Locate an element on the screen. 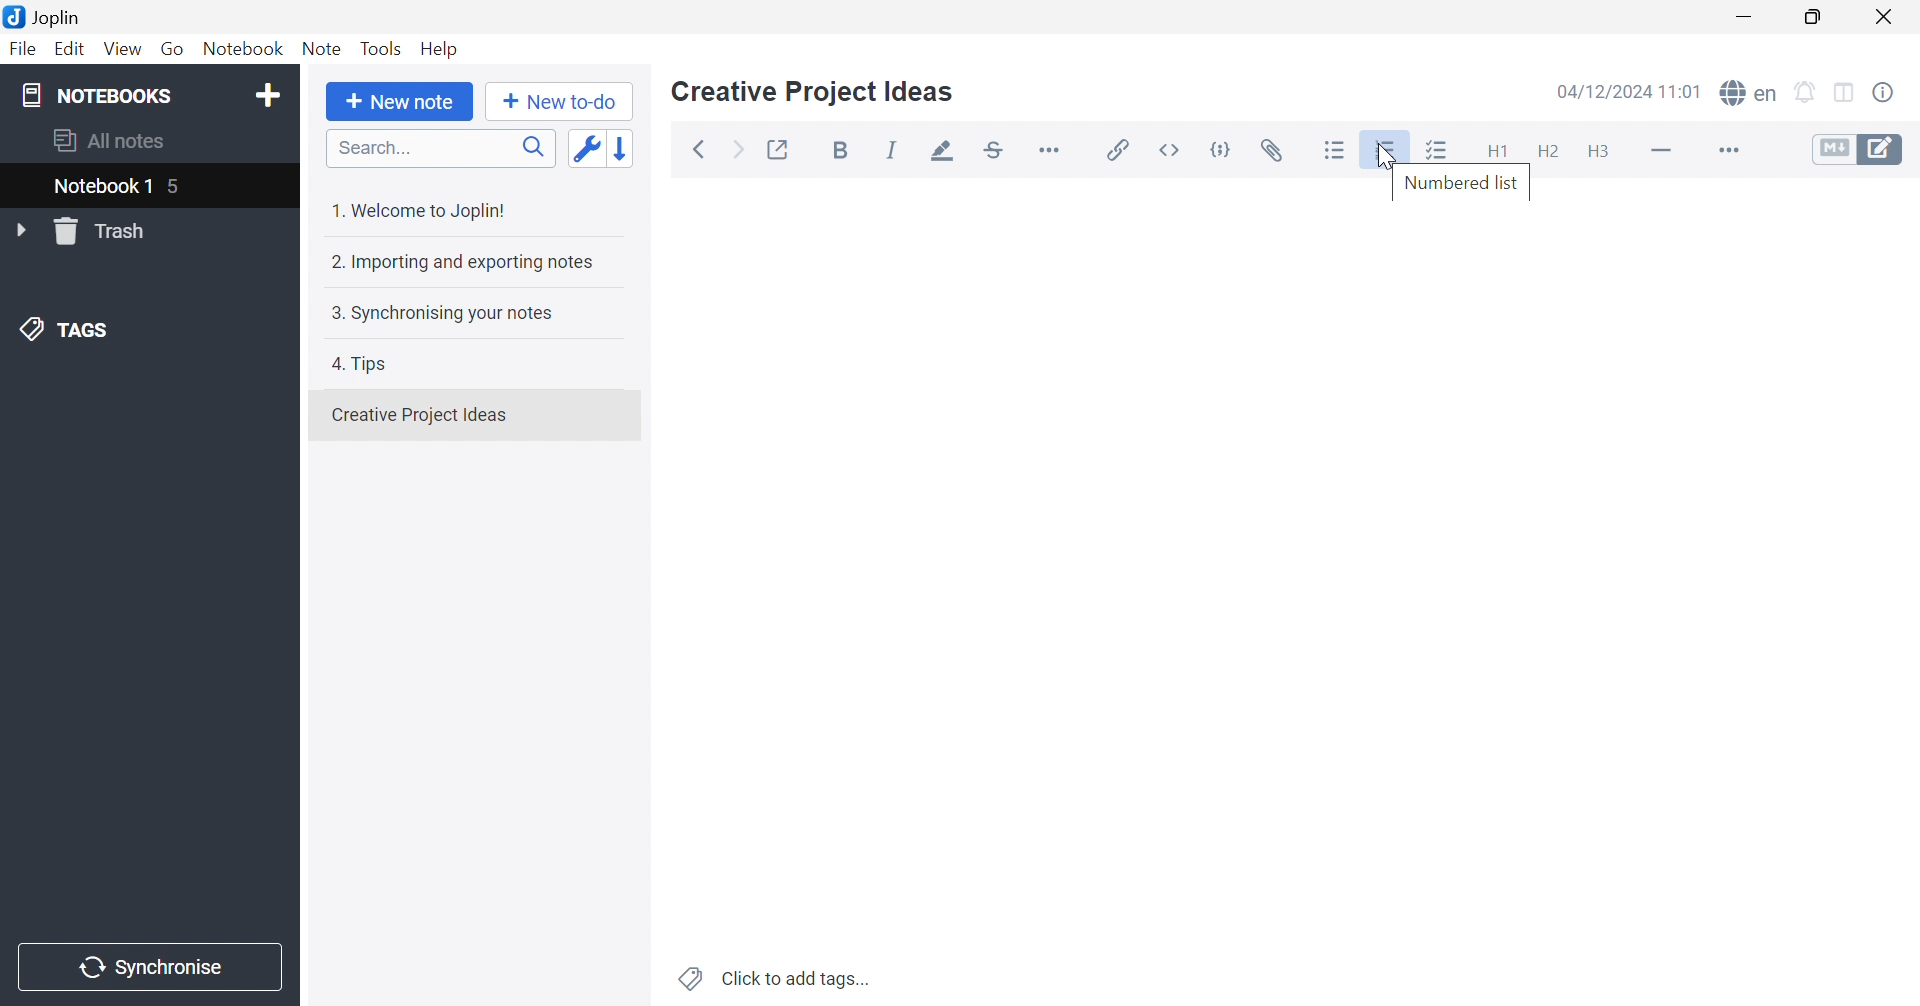 The height and width of the screenshot is (1006, 1920). Checkbox list is located at coordinates (1437, 152).